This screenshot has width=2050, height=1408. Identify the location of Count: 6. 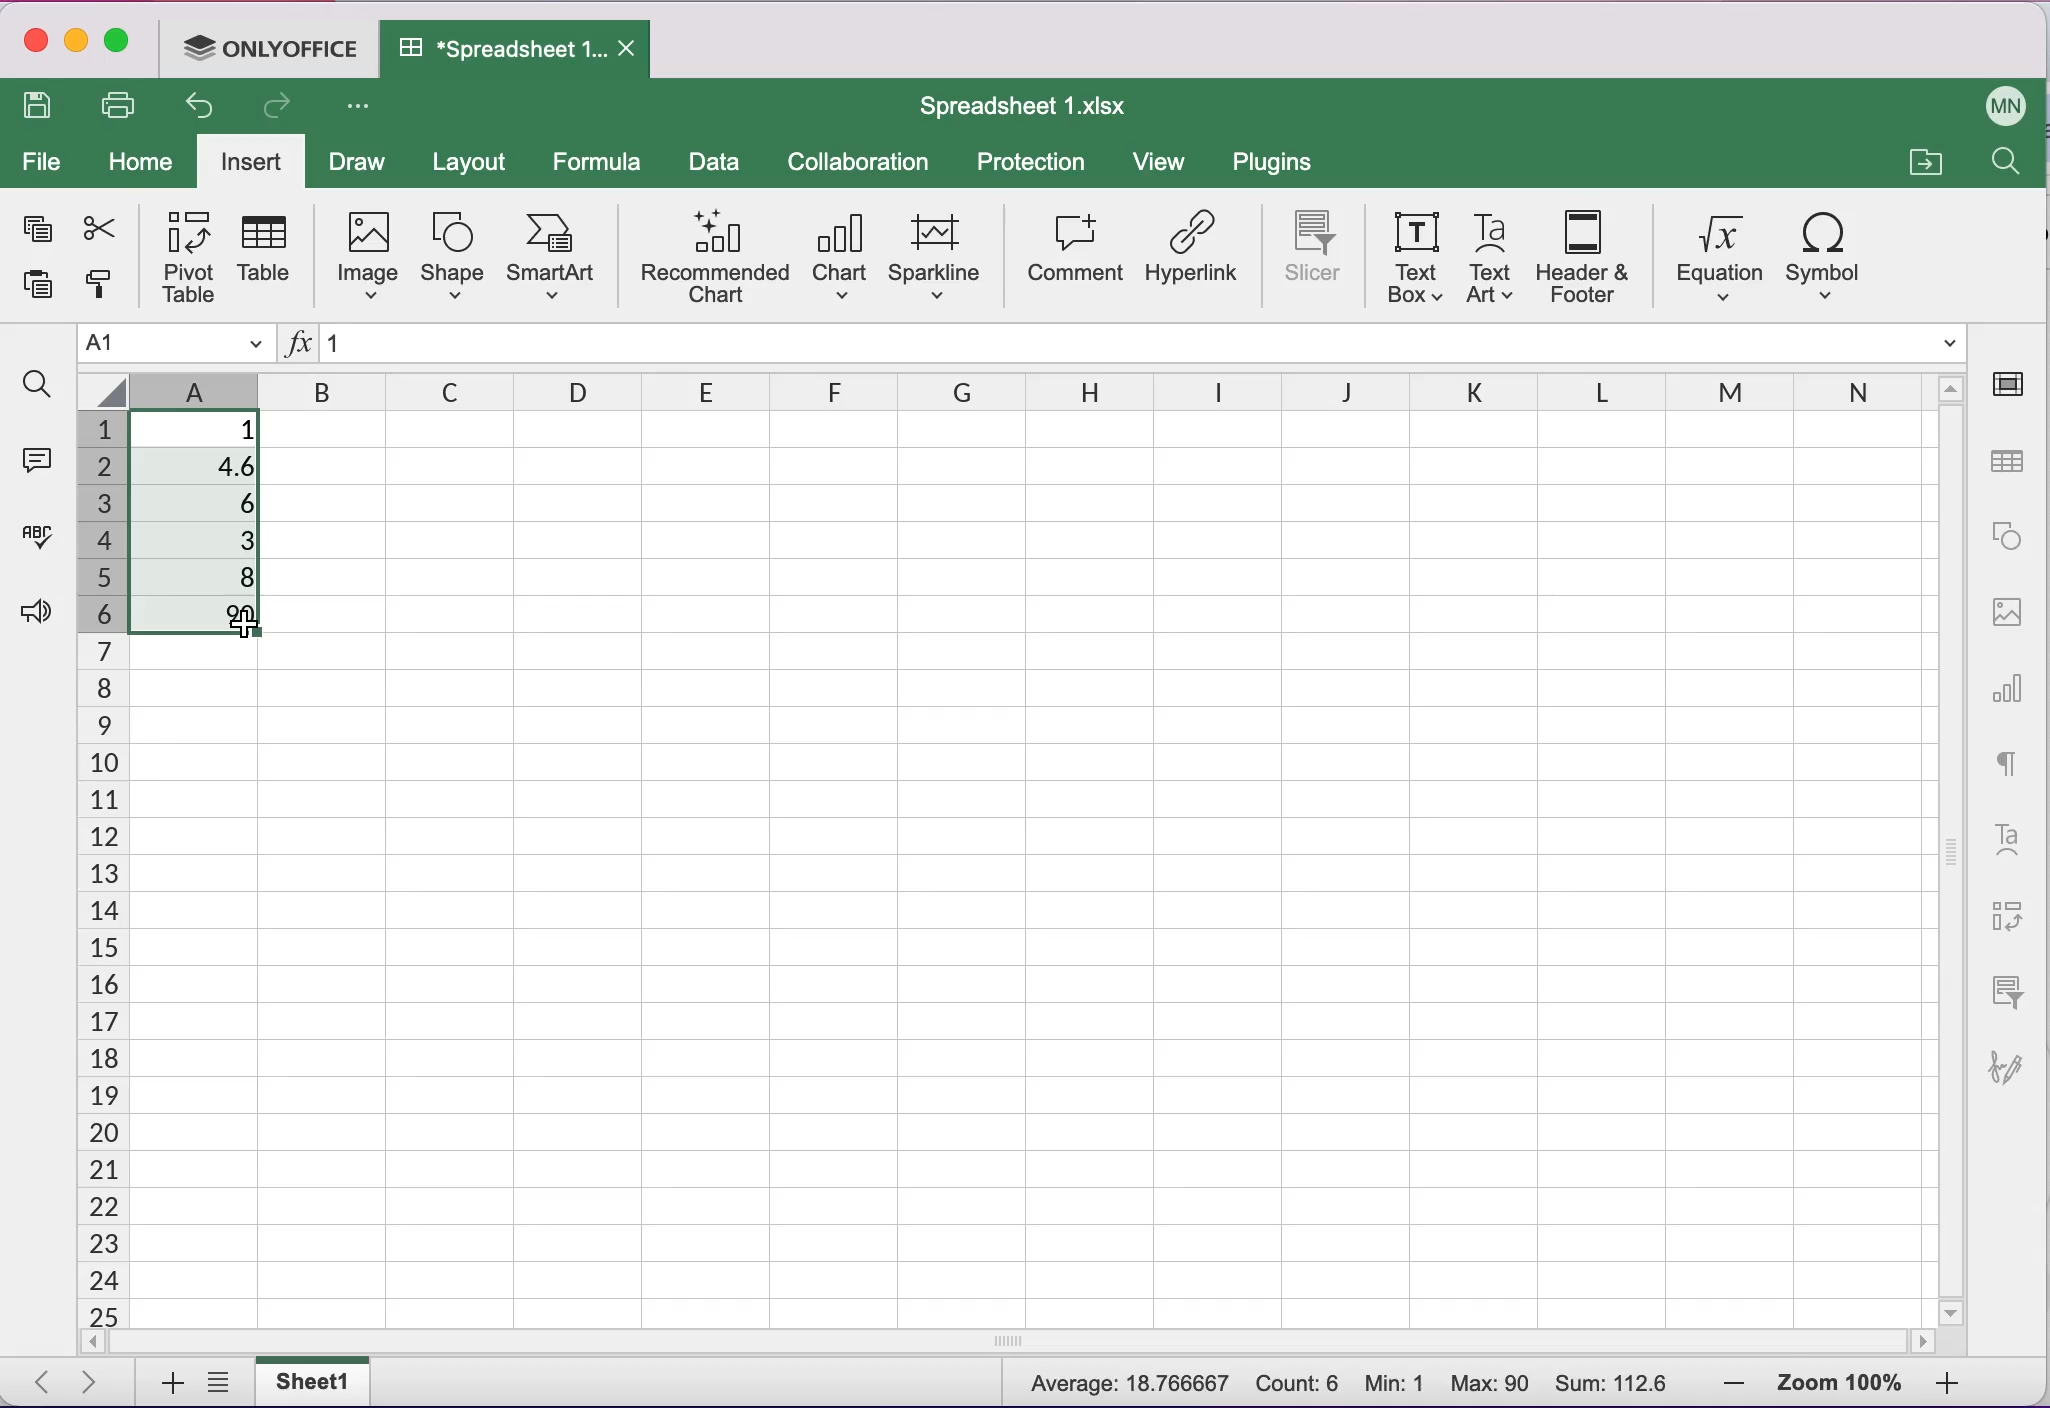
(1298, 1385).